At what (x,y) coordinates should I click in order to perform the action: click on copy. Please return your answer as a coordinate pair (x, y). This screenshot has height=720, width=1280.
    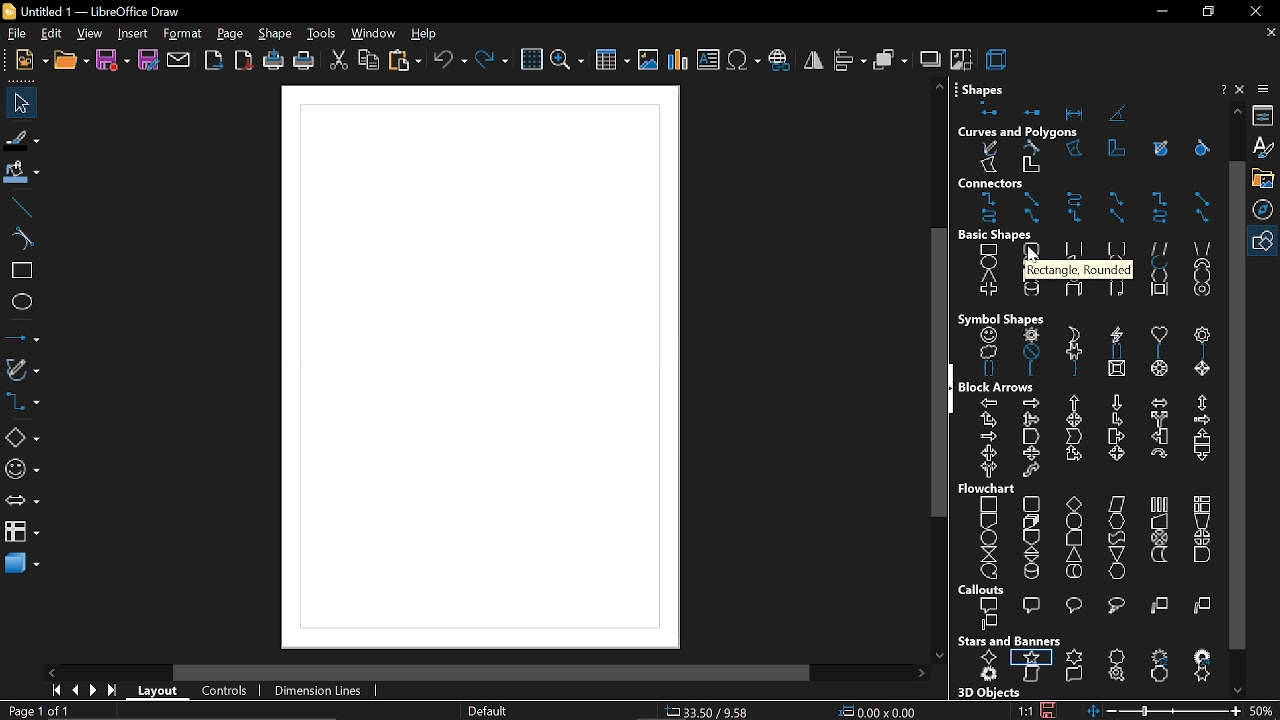
    Looking at the image, I should click on (369, 62).